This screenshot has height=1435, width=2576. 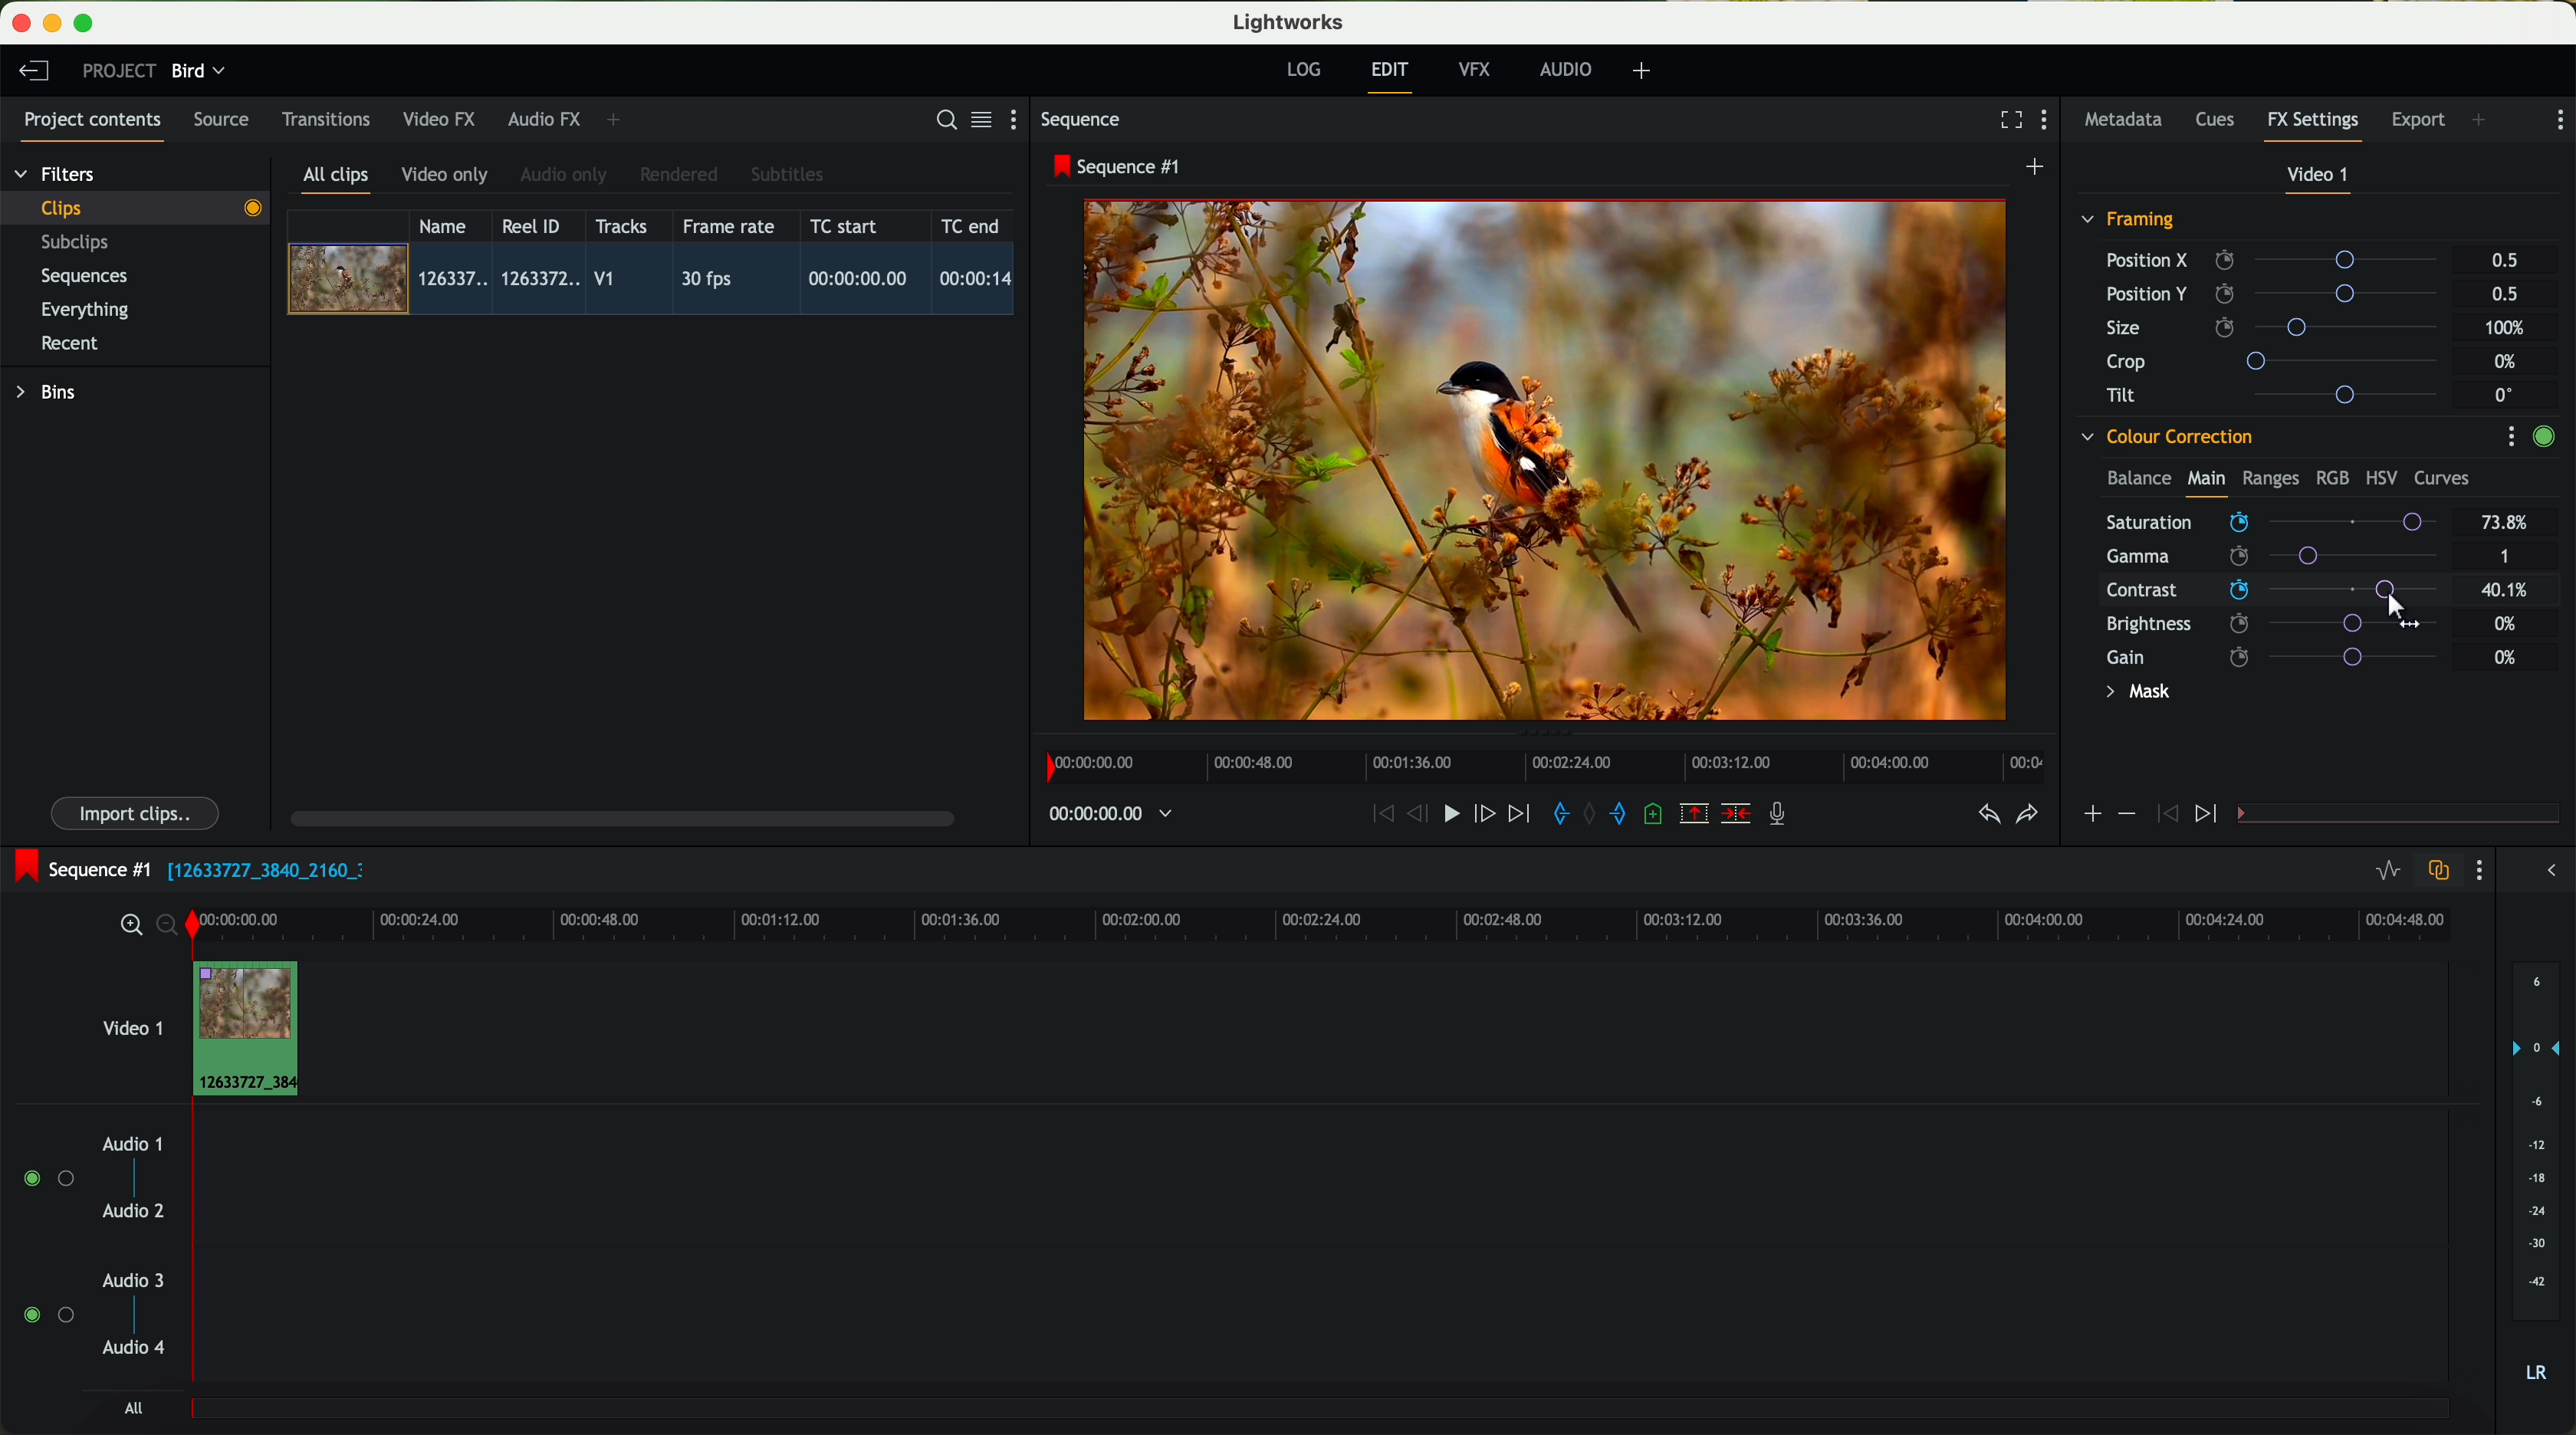 What do you see at coordinates (545, 118) in the screenshot?
I see `audio FX` at bounding box center [545, 118].